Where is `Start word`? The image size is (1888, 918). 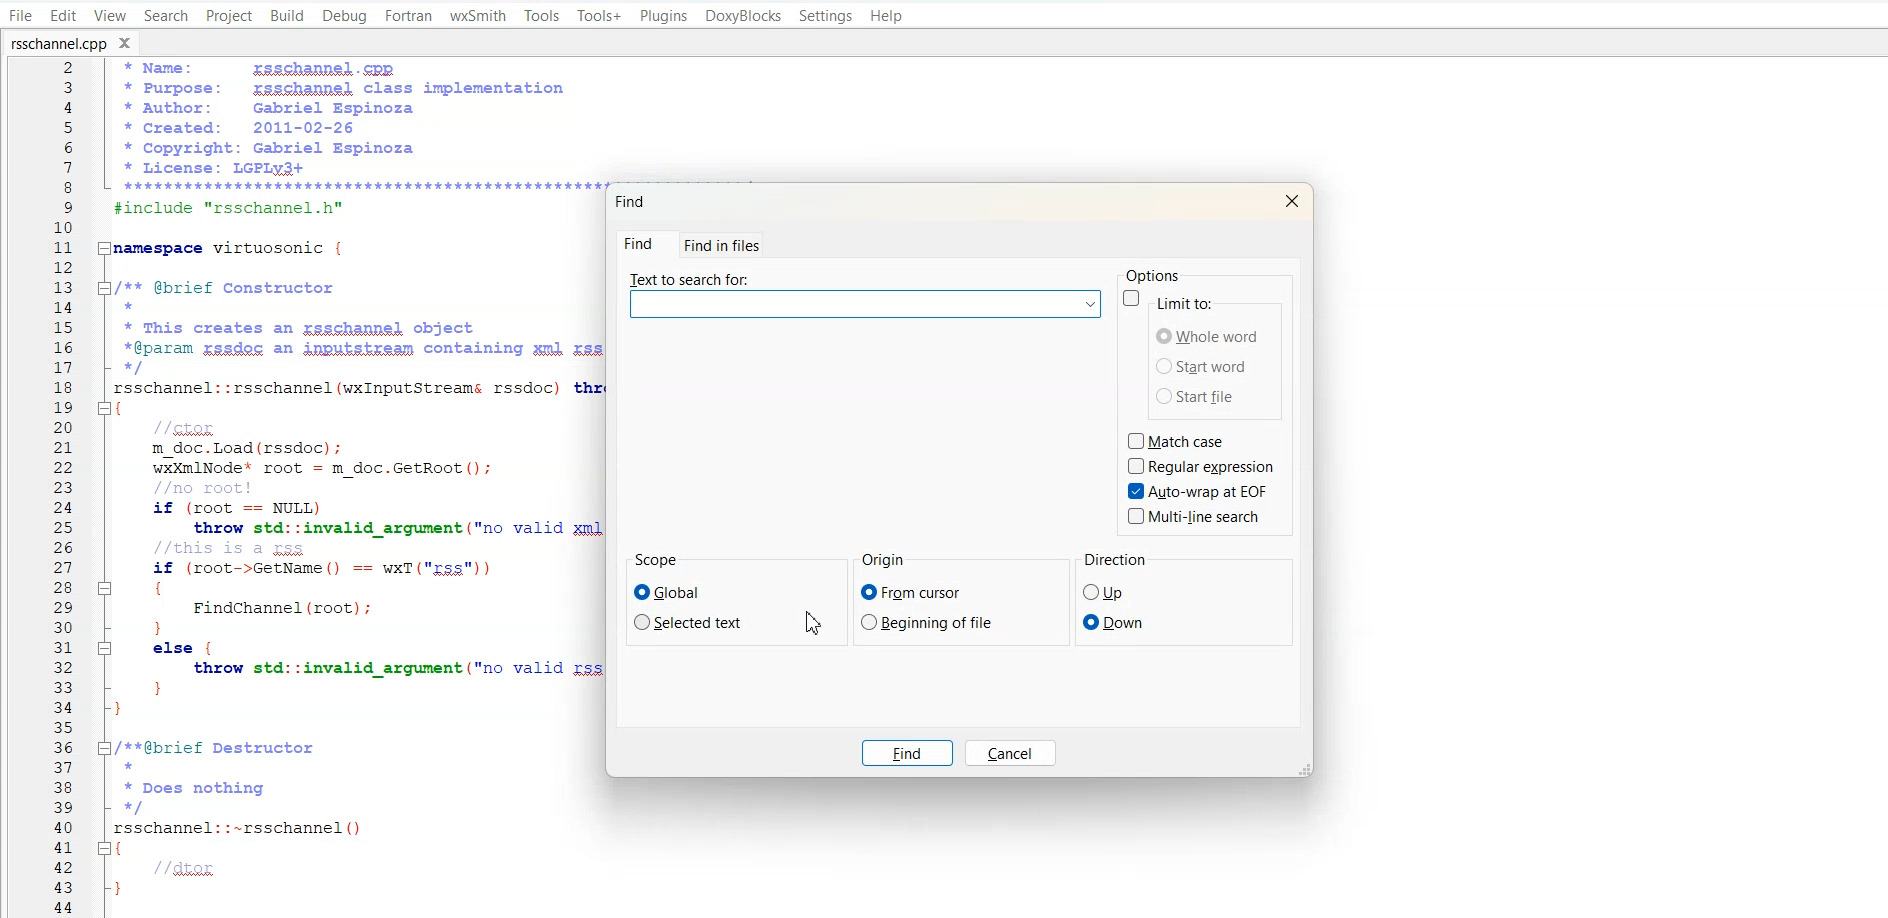 Start word is located at coordinates (1202, 365).